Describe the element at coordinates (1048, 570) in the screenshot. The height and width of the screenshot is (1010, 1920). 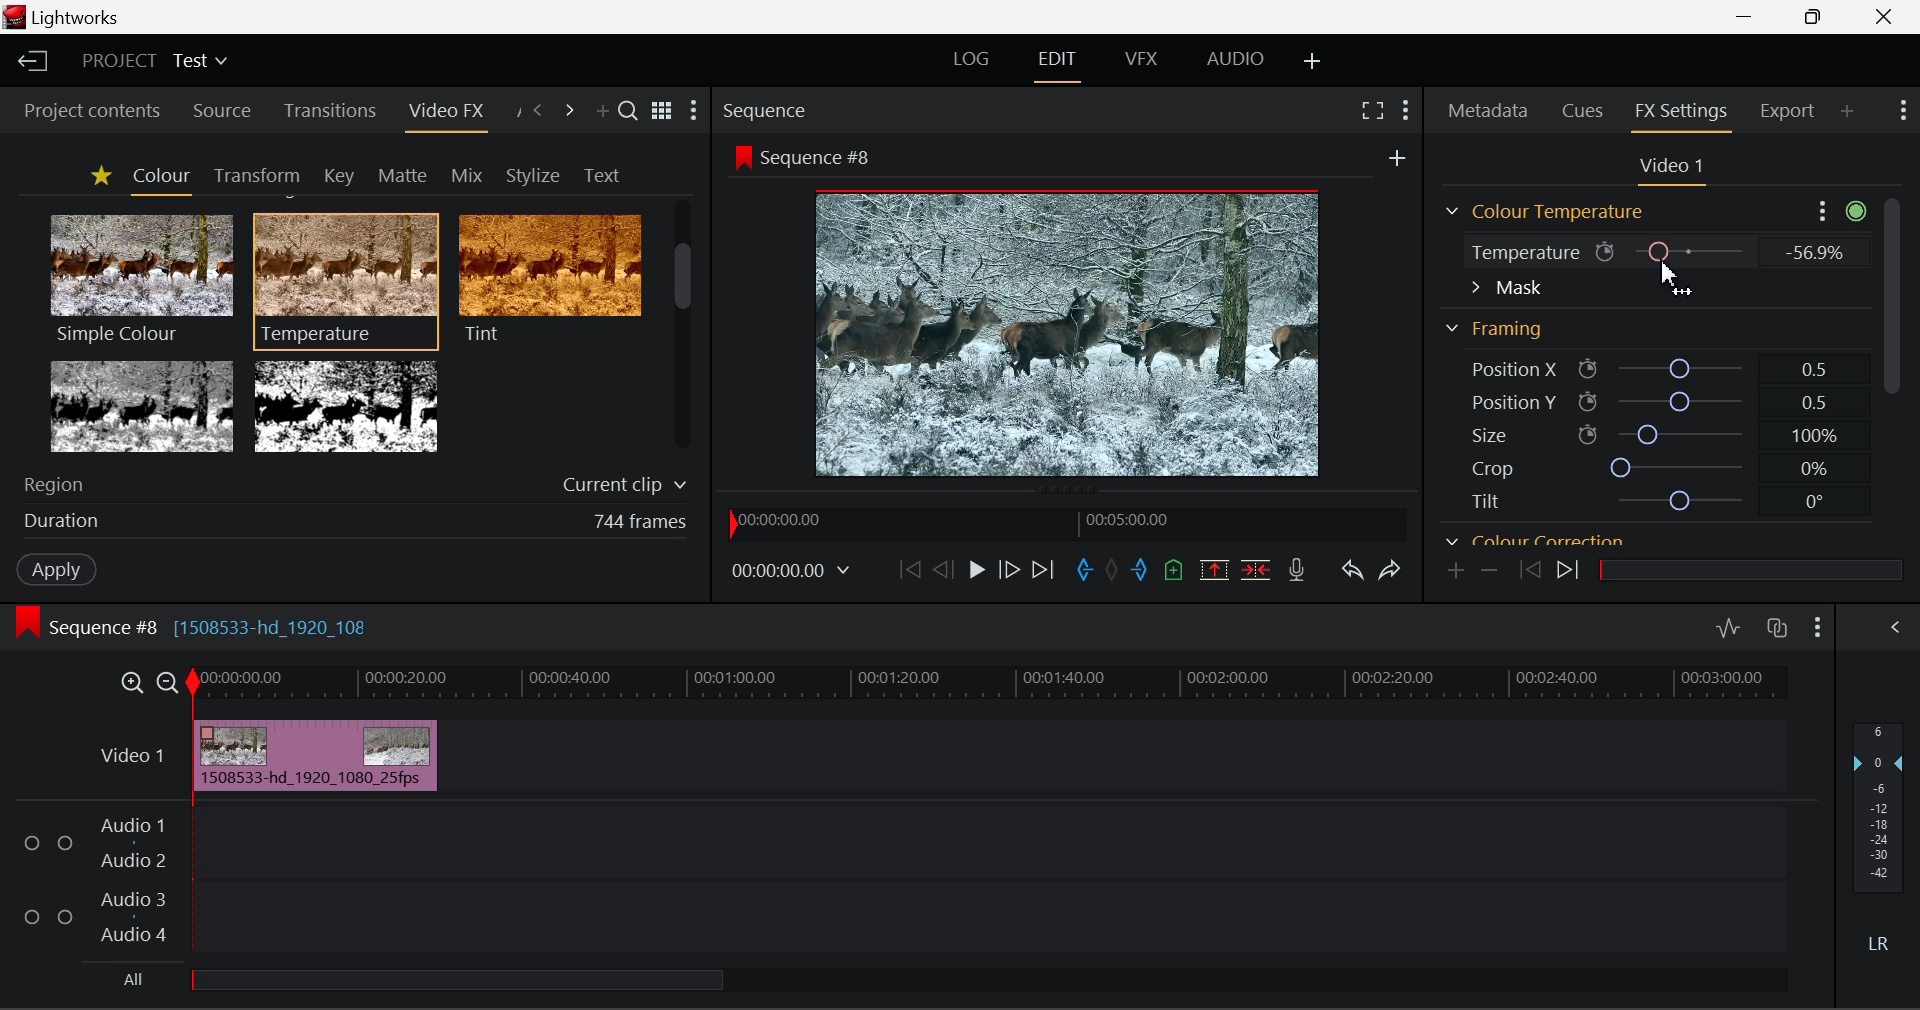
I see `To End` at that location.